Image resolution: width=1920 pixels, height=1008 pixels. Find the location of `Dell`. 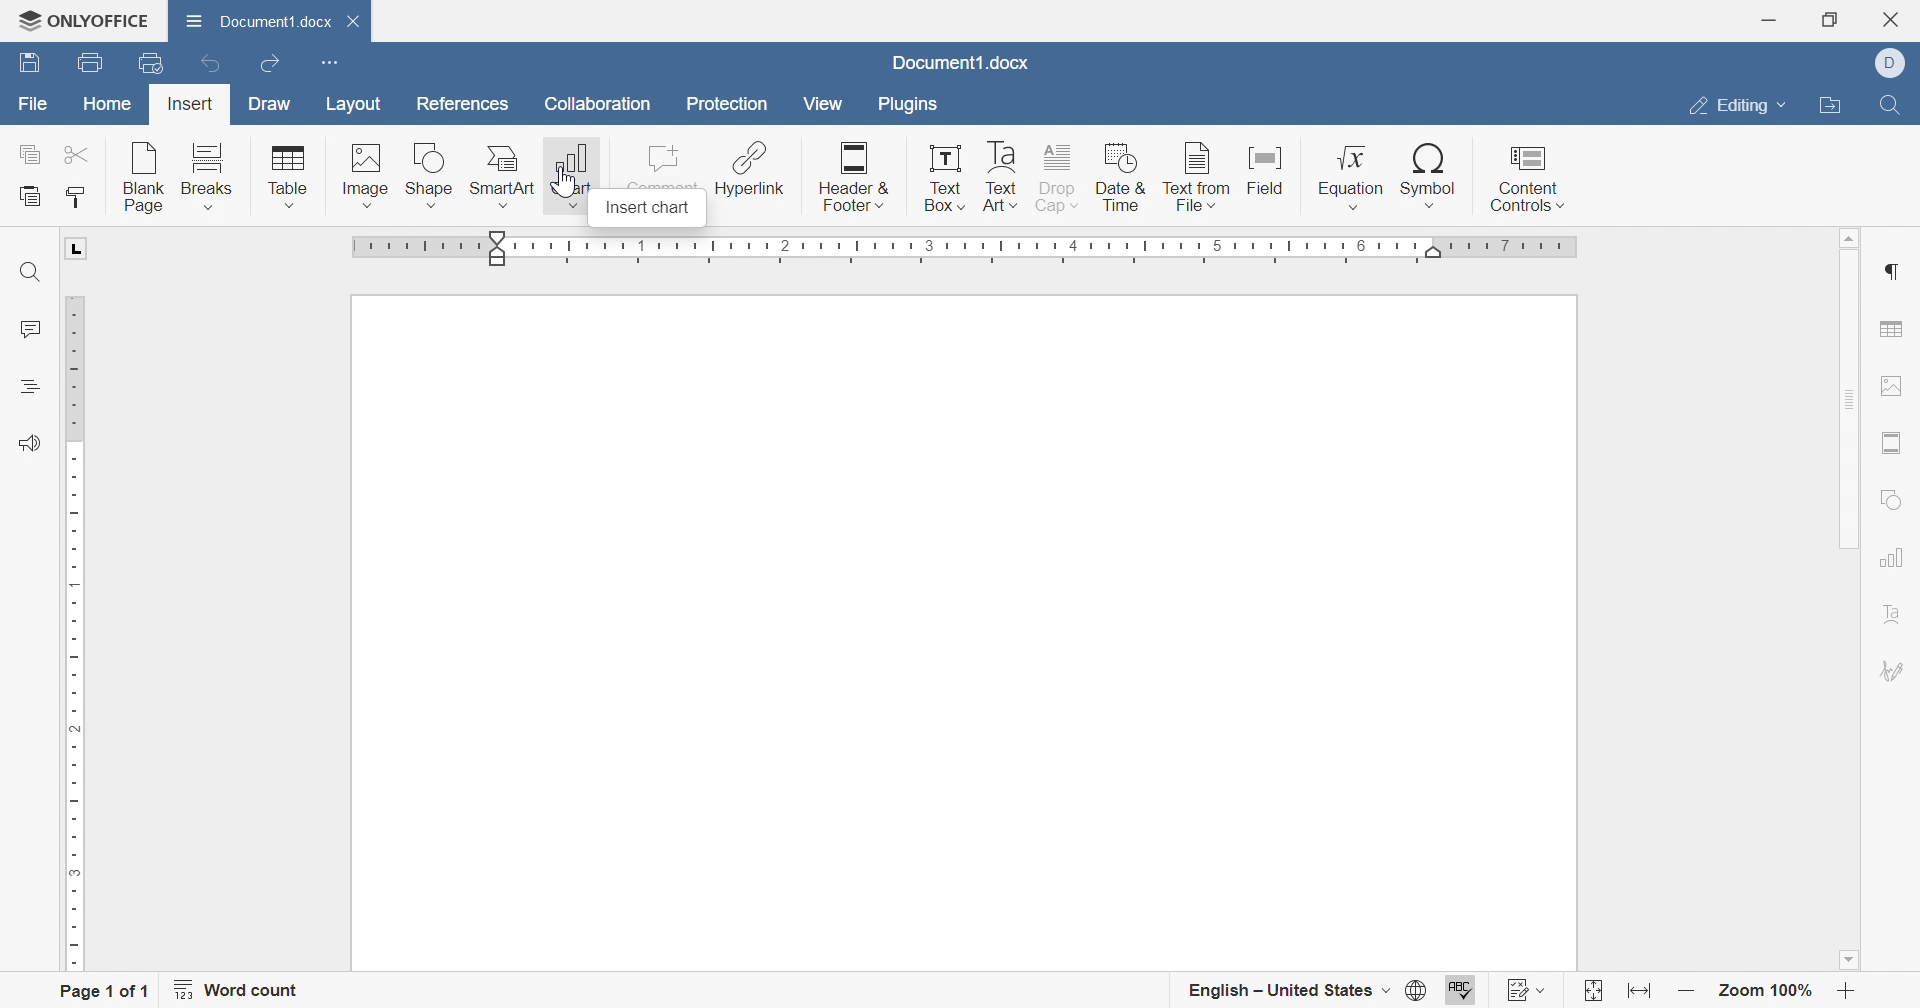

Dell is located at coordinates (1889, 61).